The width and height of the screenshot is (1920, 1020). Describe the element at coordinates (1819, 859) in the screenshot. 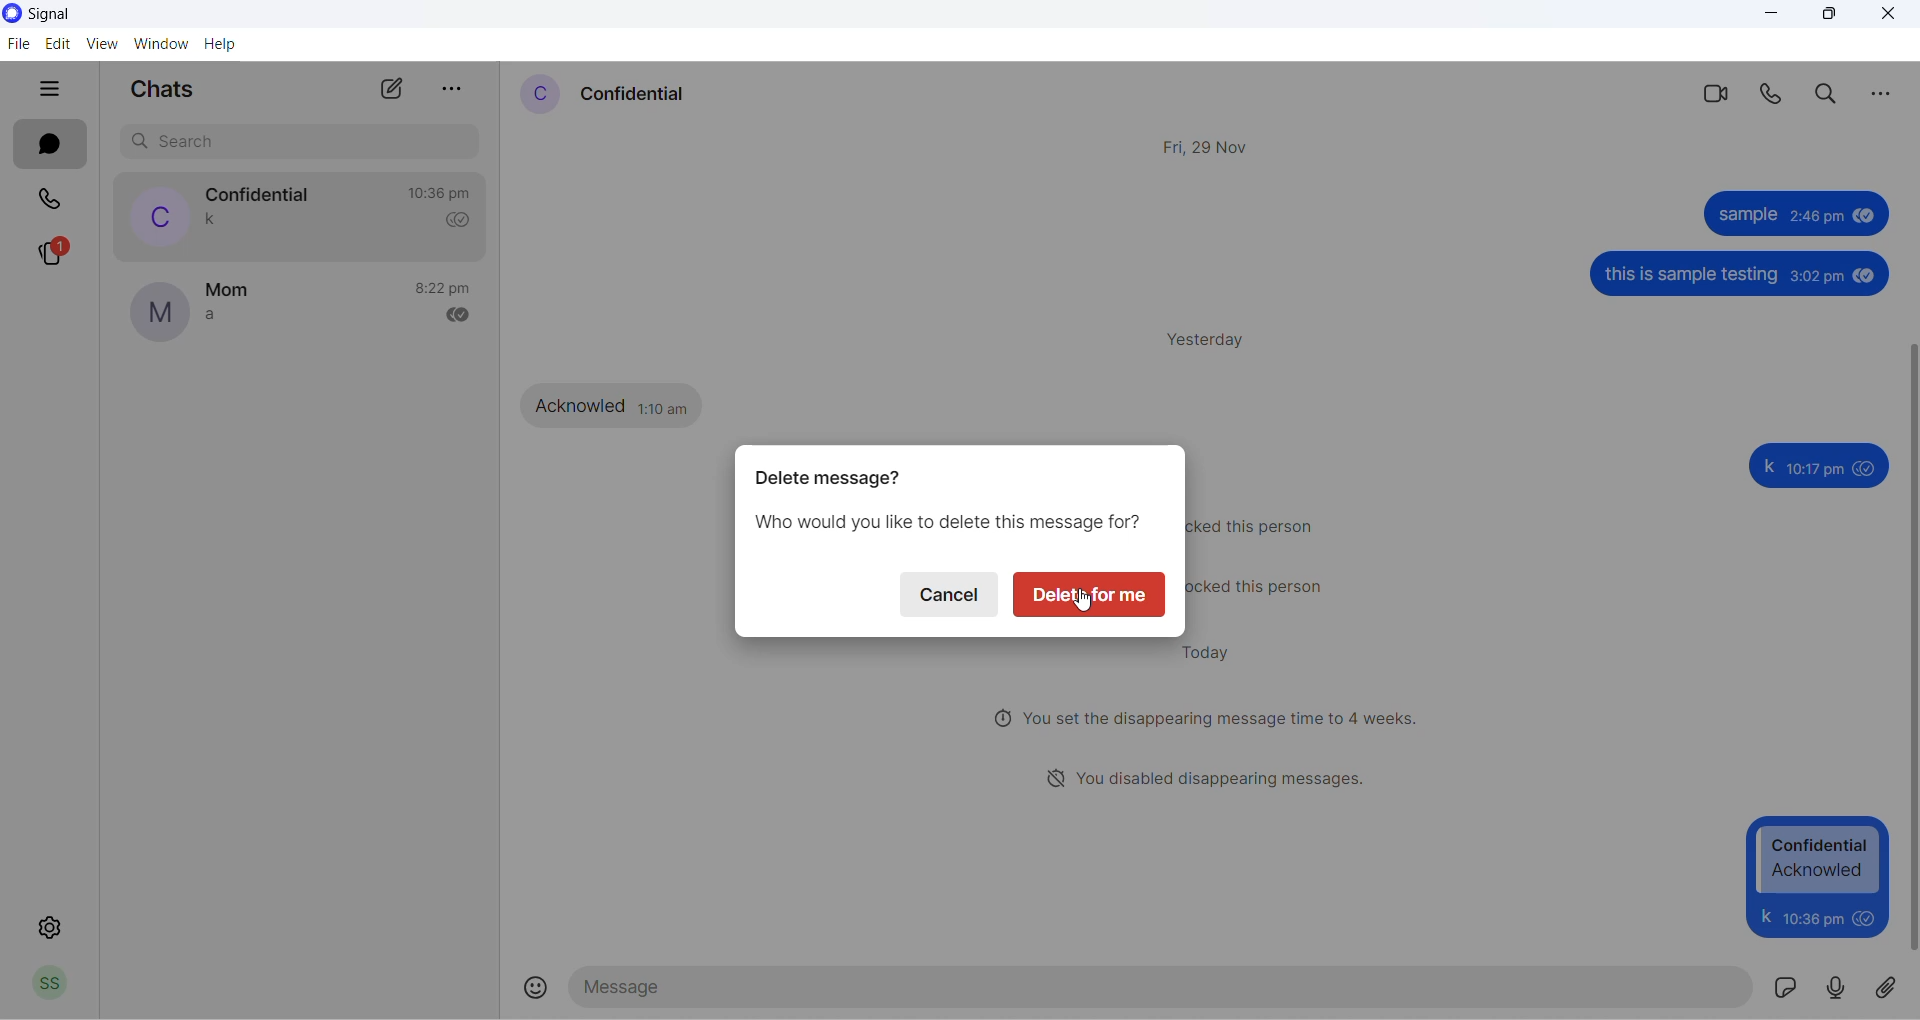

I see `Confidential Acknowled` at that location.